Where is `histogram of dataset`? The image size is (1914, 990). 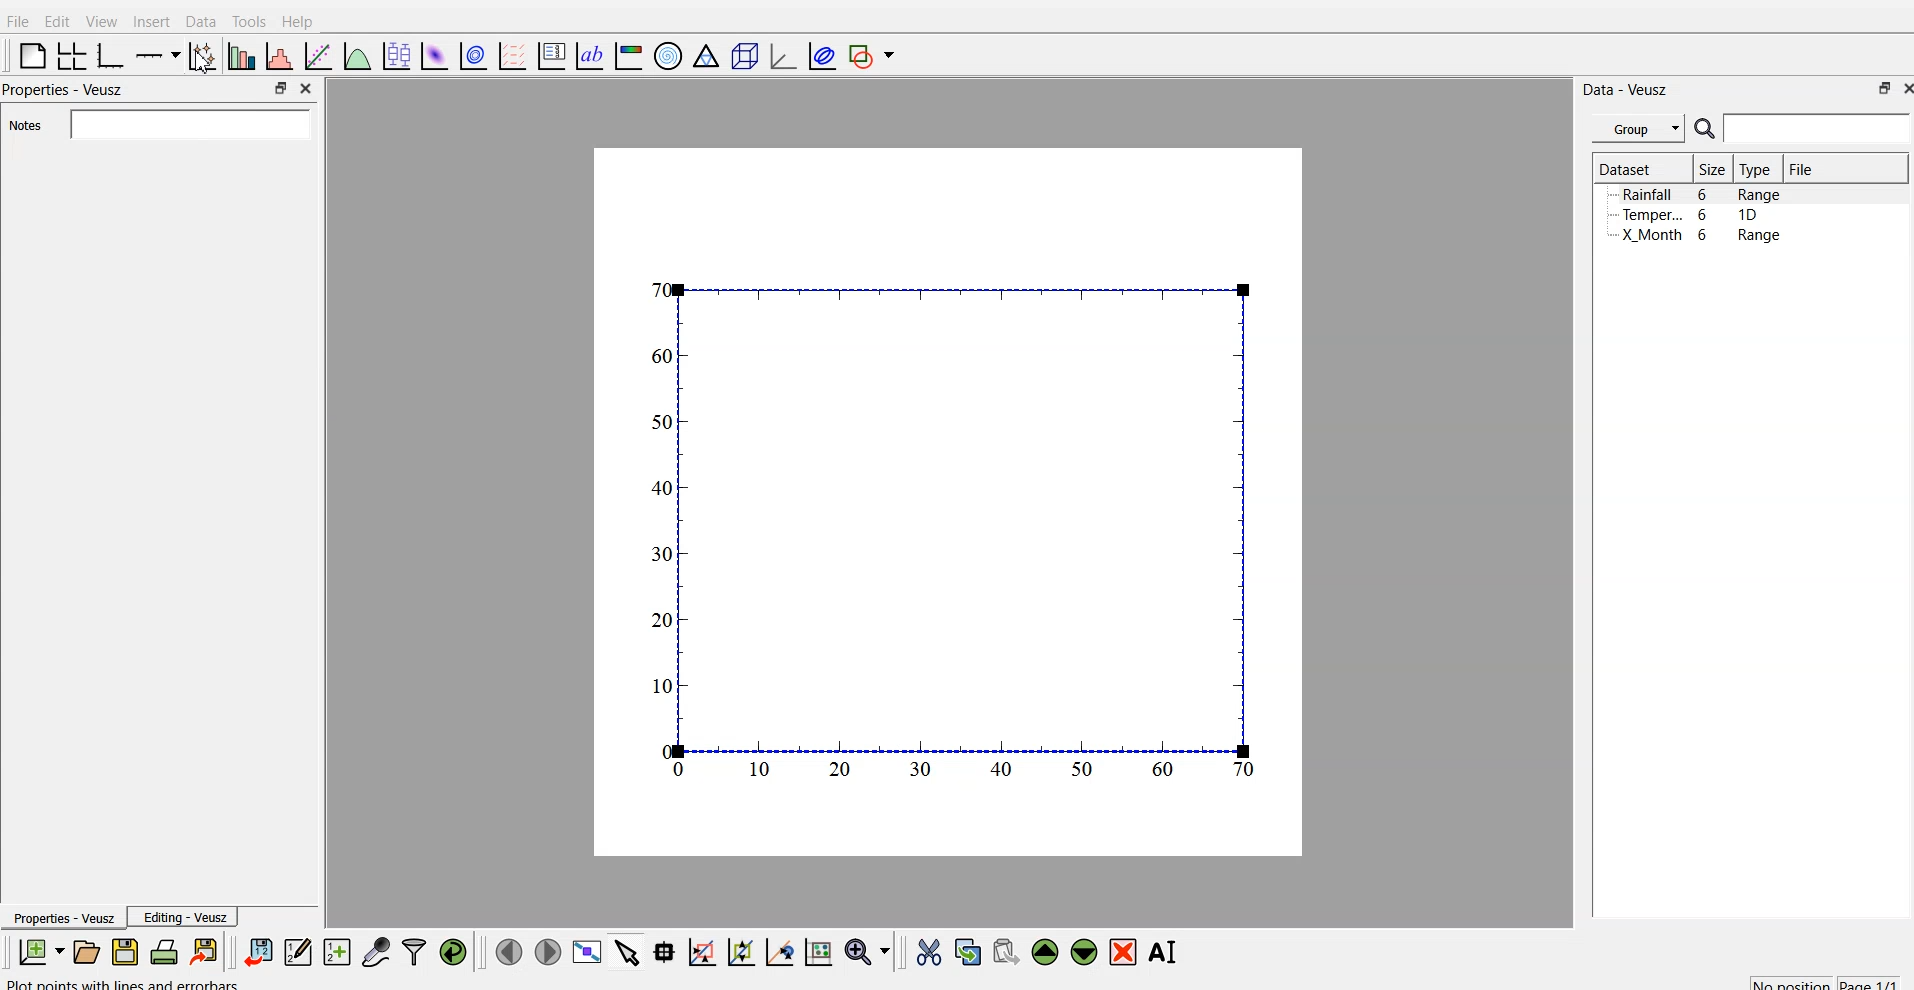
histogram of dataset is located at coordinates (281, 57).